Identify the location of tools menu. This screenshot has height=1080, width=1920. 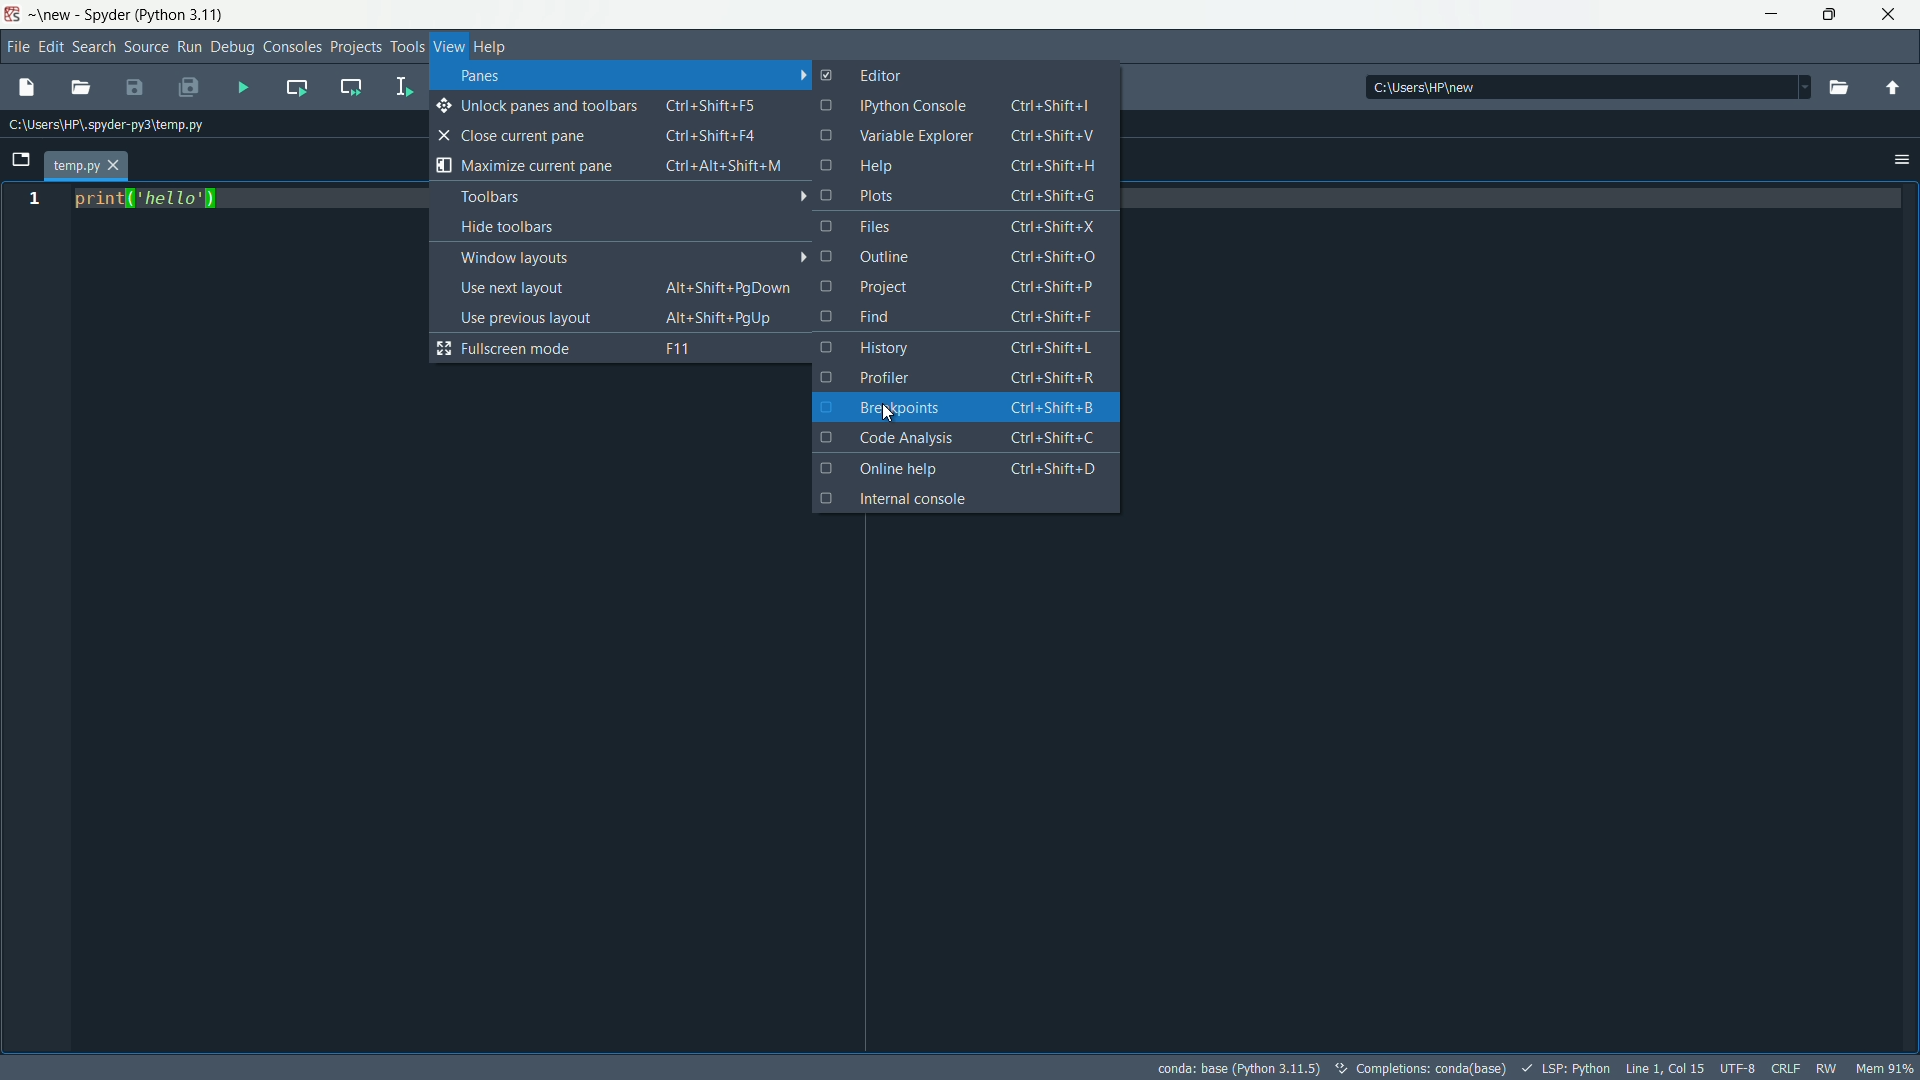
(406, 46).